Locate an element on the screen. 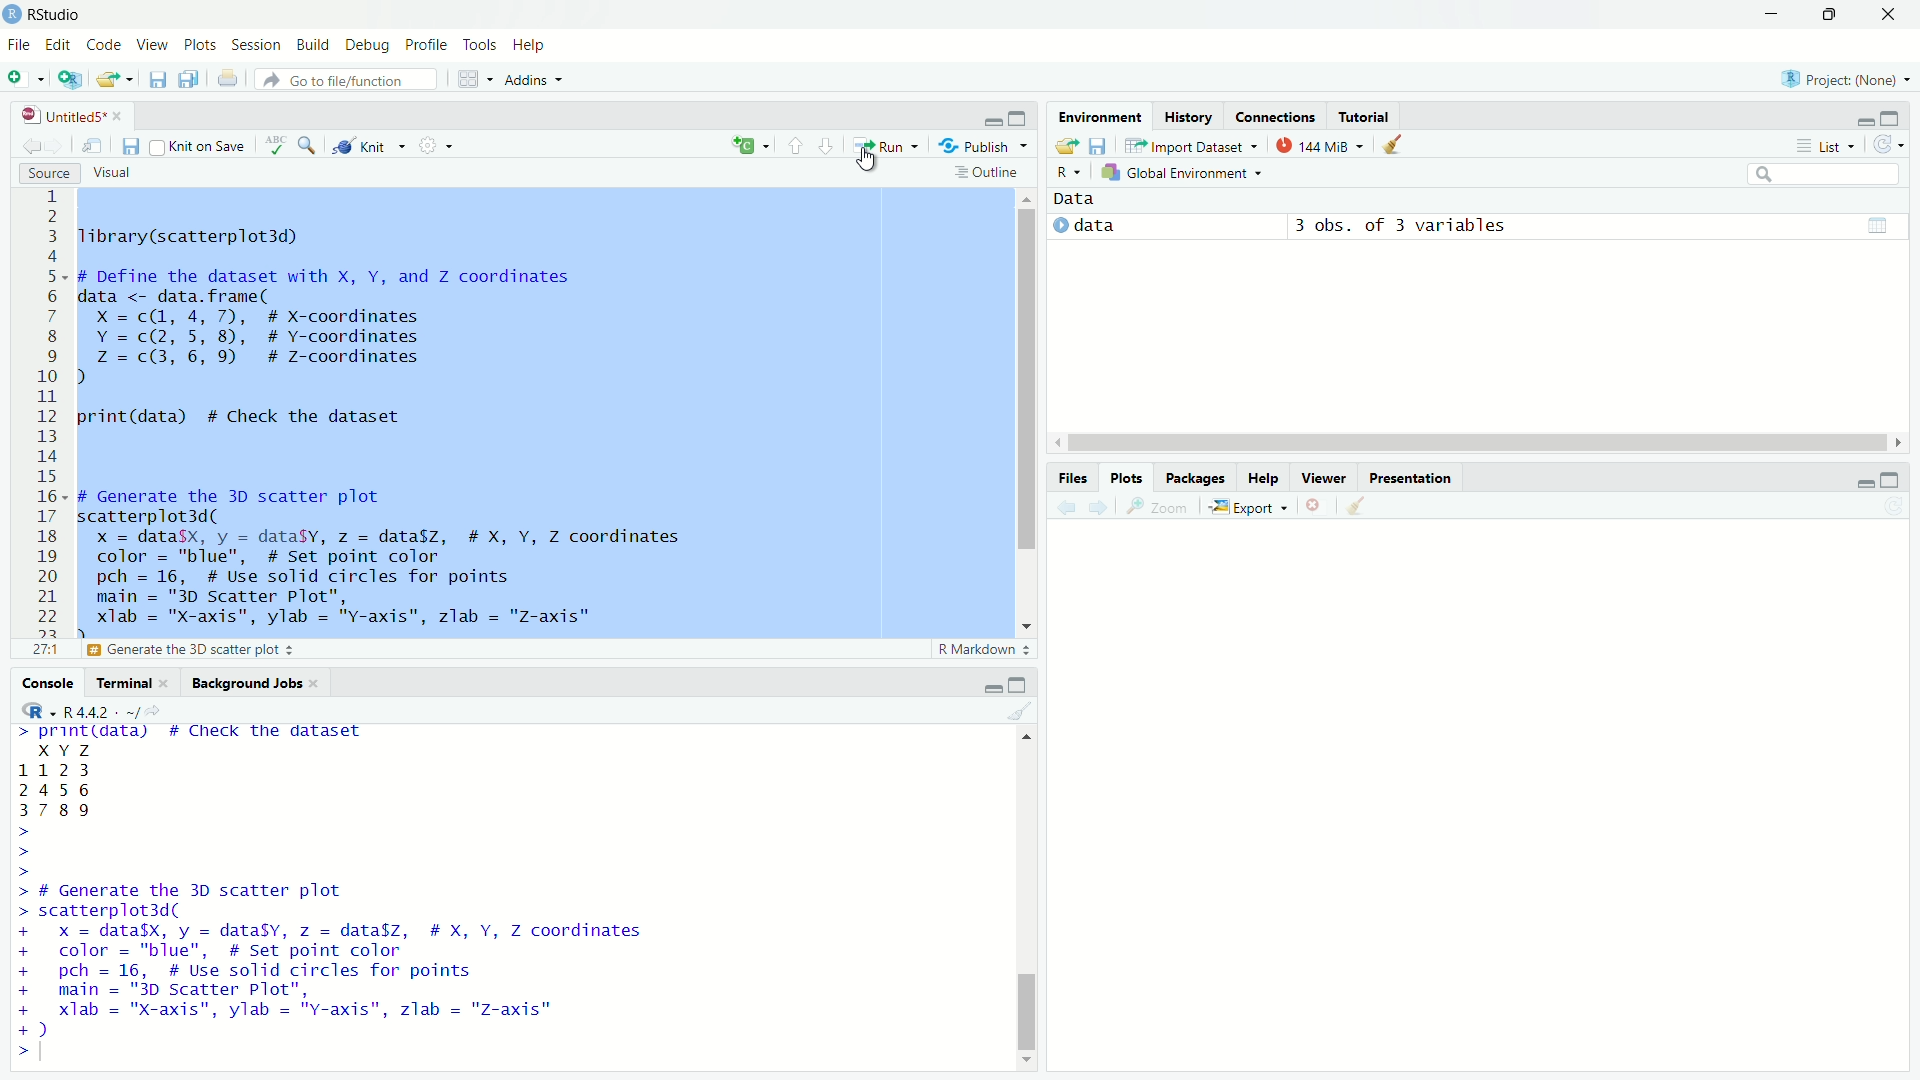 The height and width of the screenshot is (1080, 1920). clear objects from the workspace is located at coordinates (1394, 146).